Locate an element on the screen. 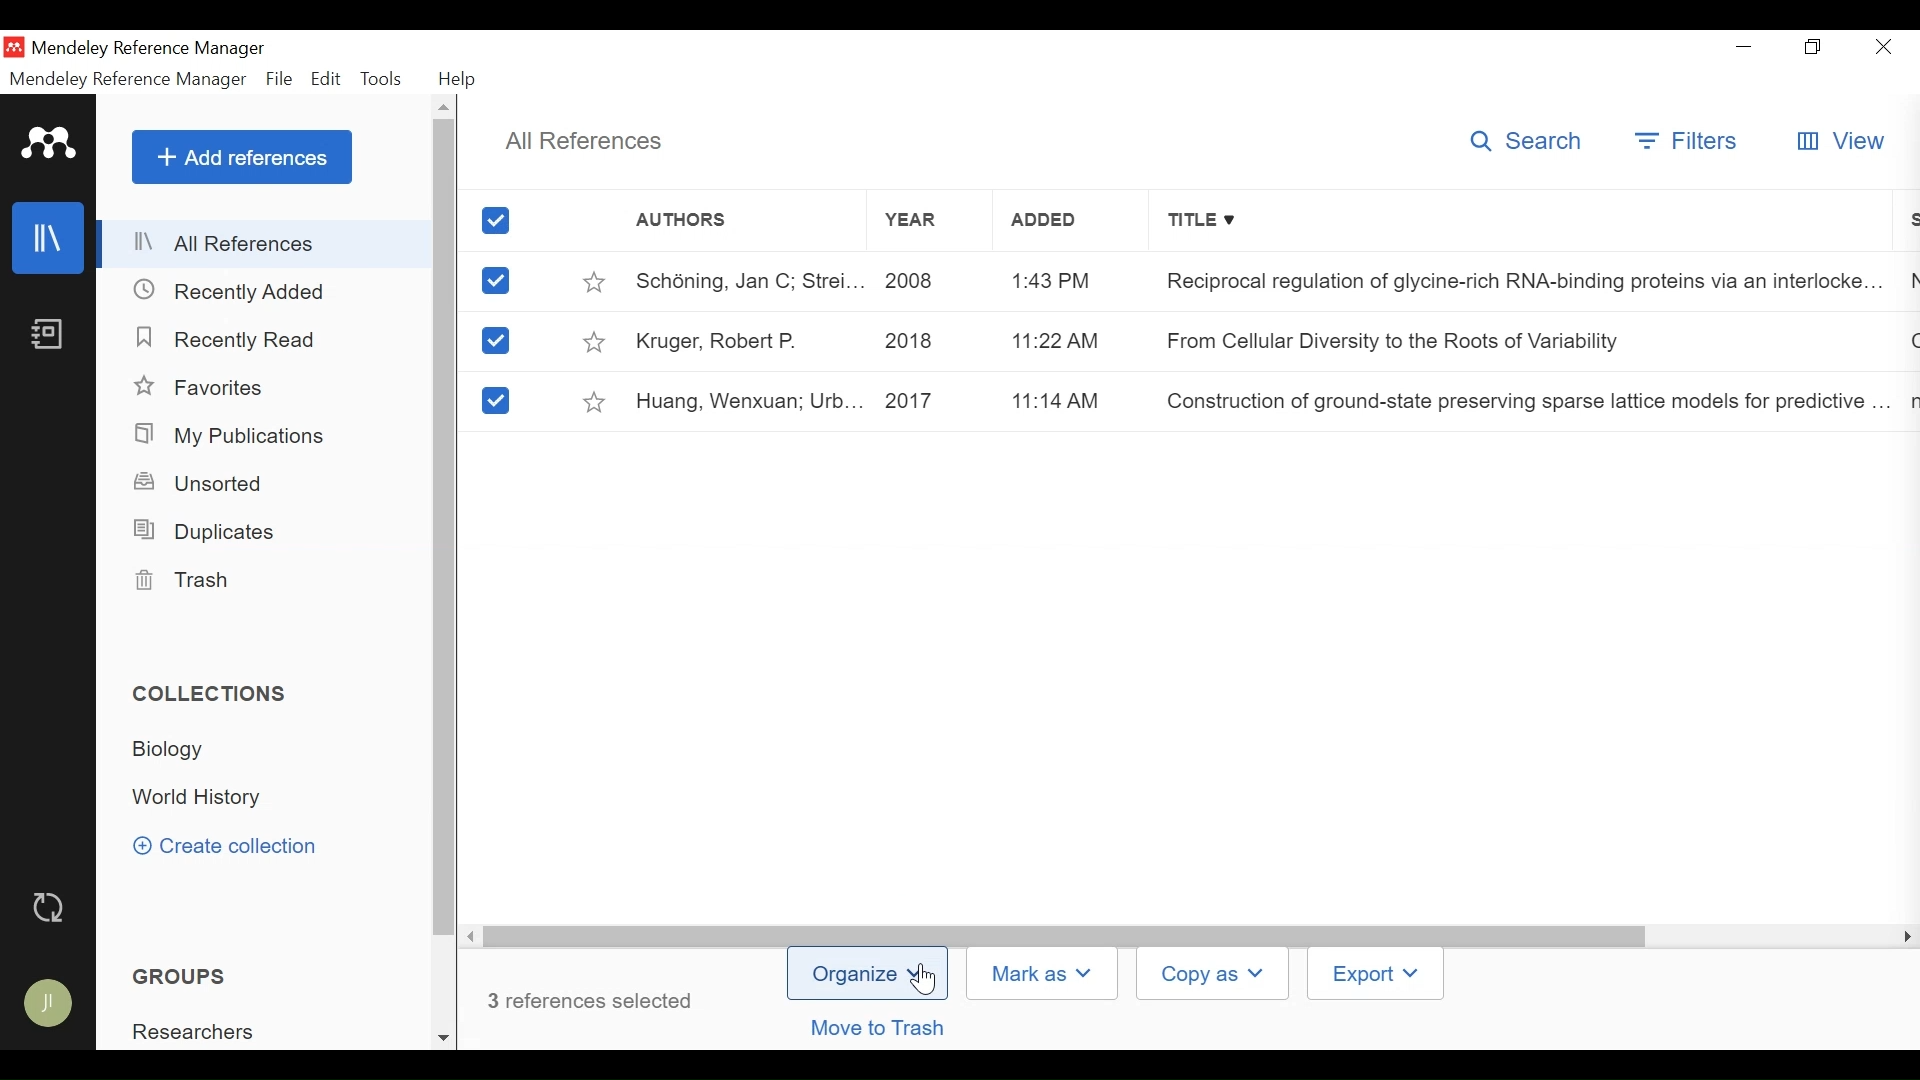 The image size is (1920, 1080). Filters is located at coordinates (1688, 143).